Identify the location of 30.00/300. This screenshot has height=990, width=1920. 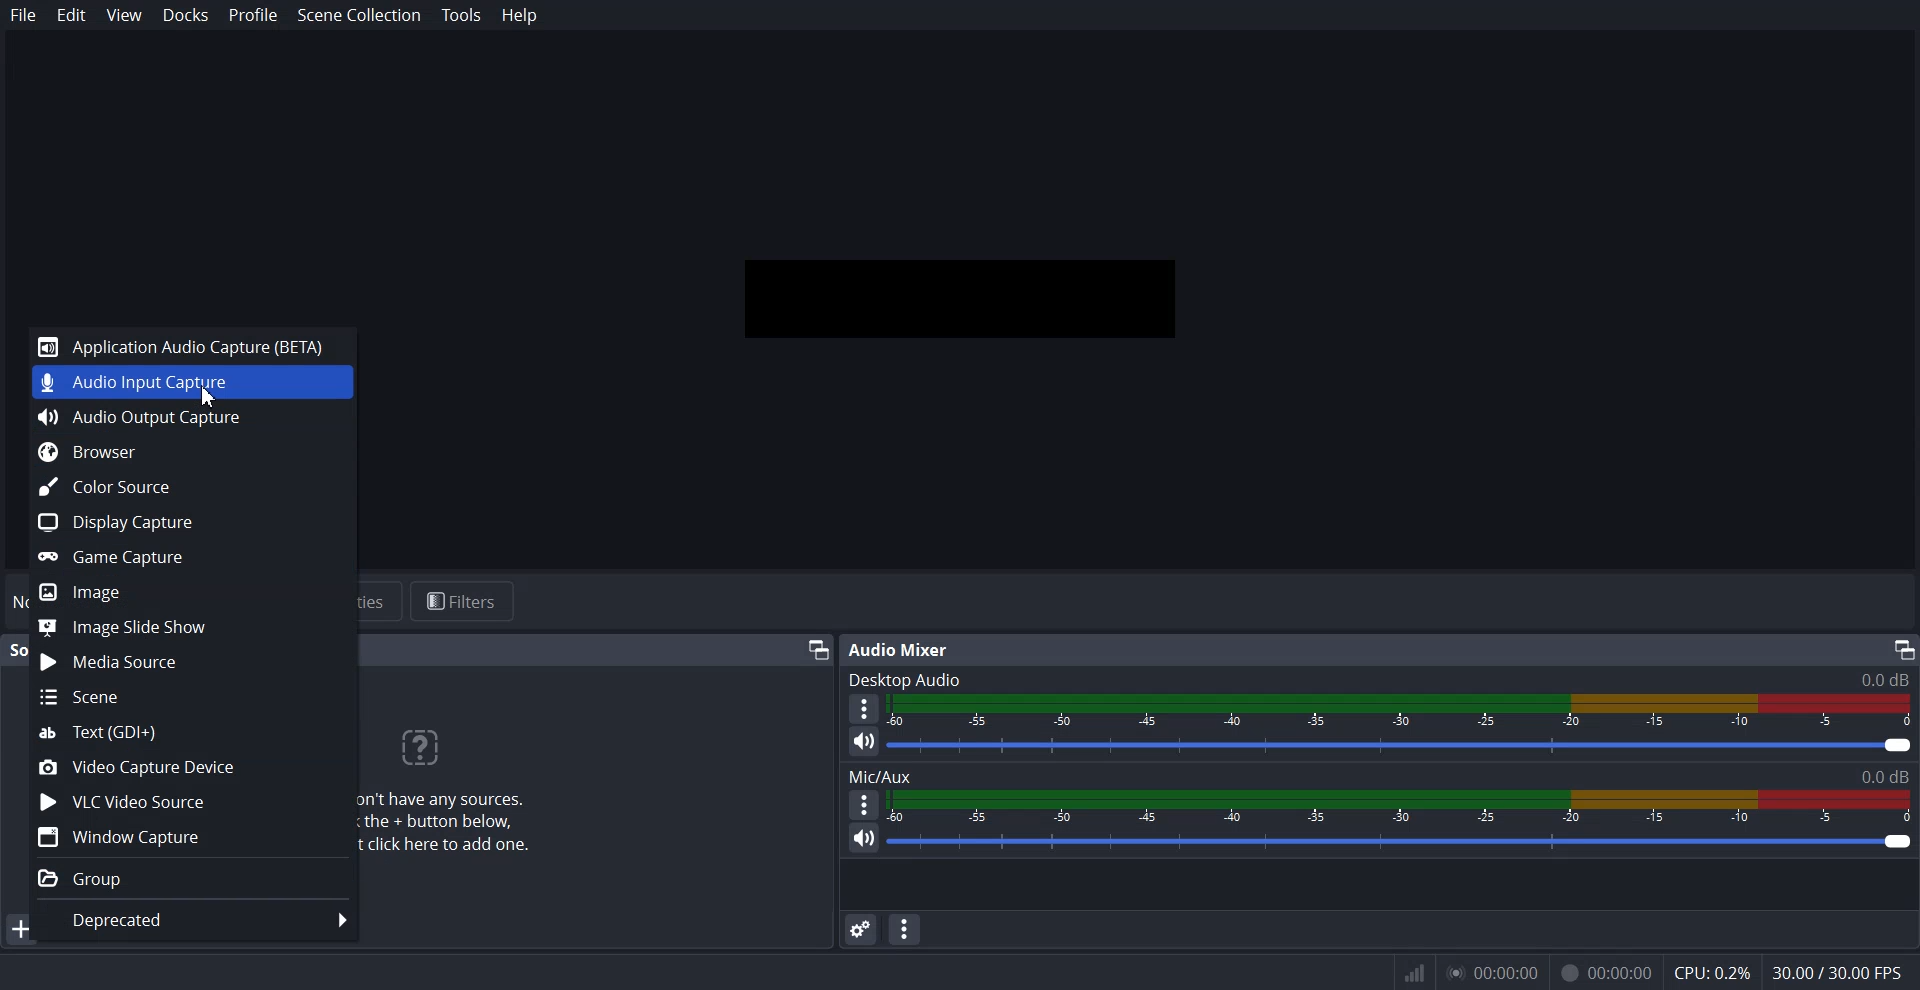
(1844, 974).